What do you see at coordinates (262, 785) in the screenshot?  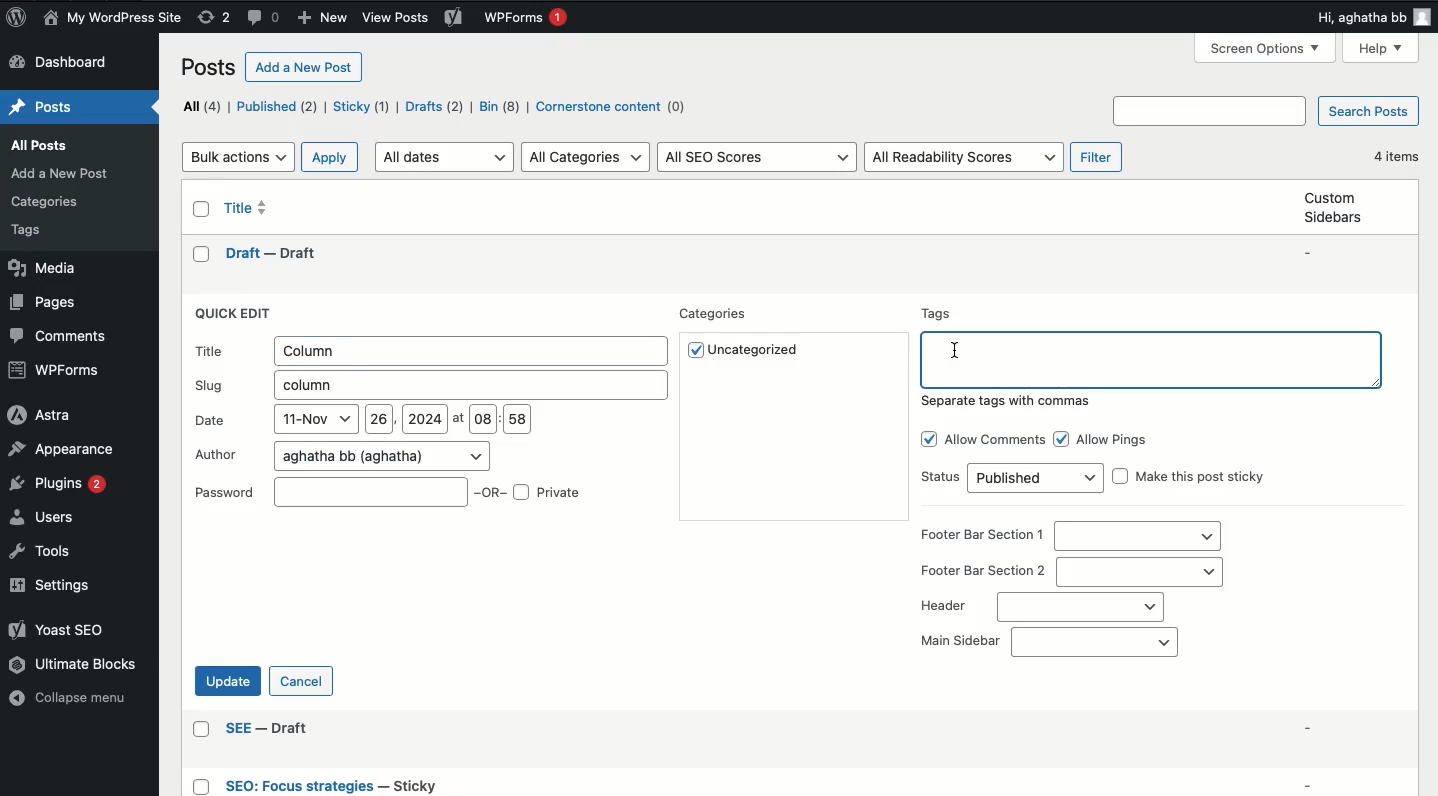 I see `` at bounding box center [262, 785].